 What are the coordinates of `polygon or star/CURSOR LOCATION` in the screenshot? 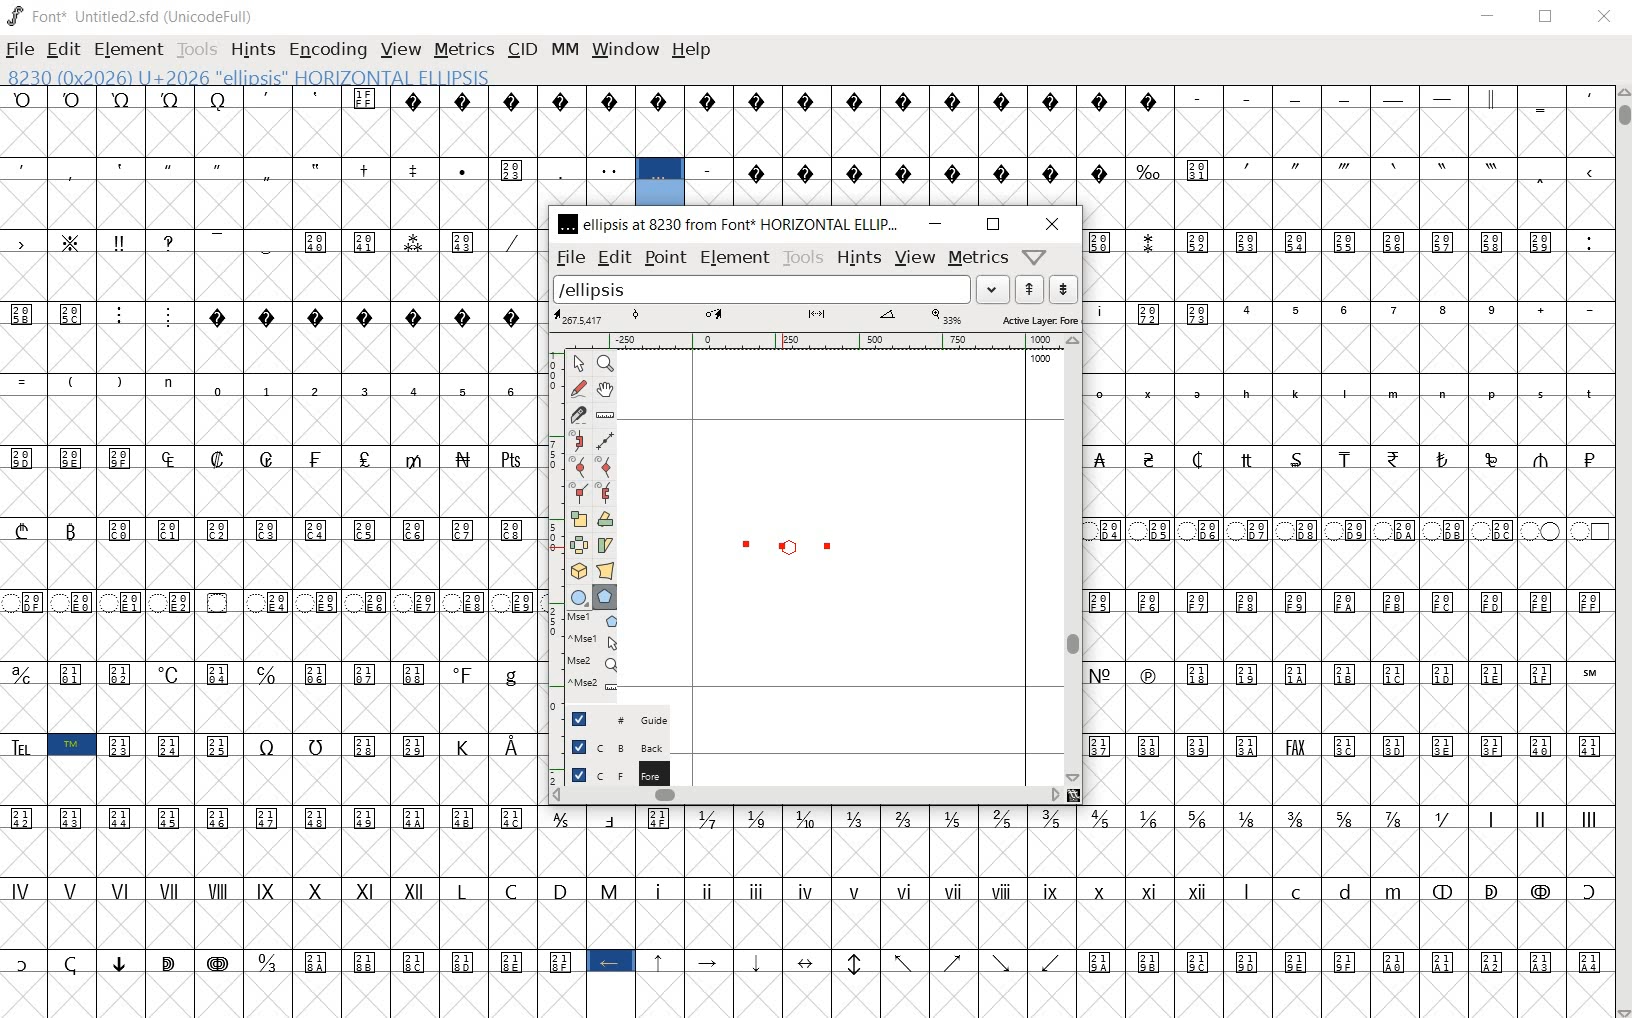 It's located at (794, 546).